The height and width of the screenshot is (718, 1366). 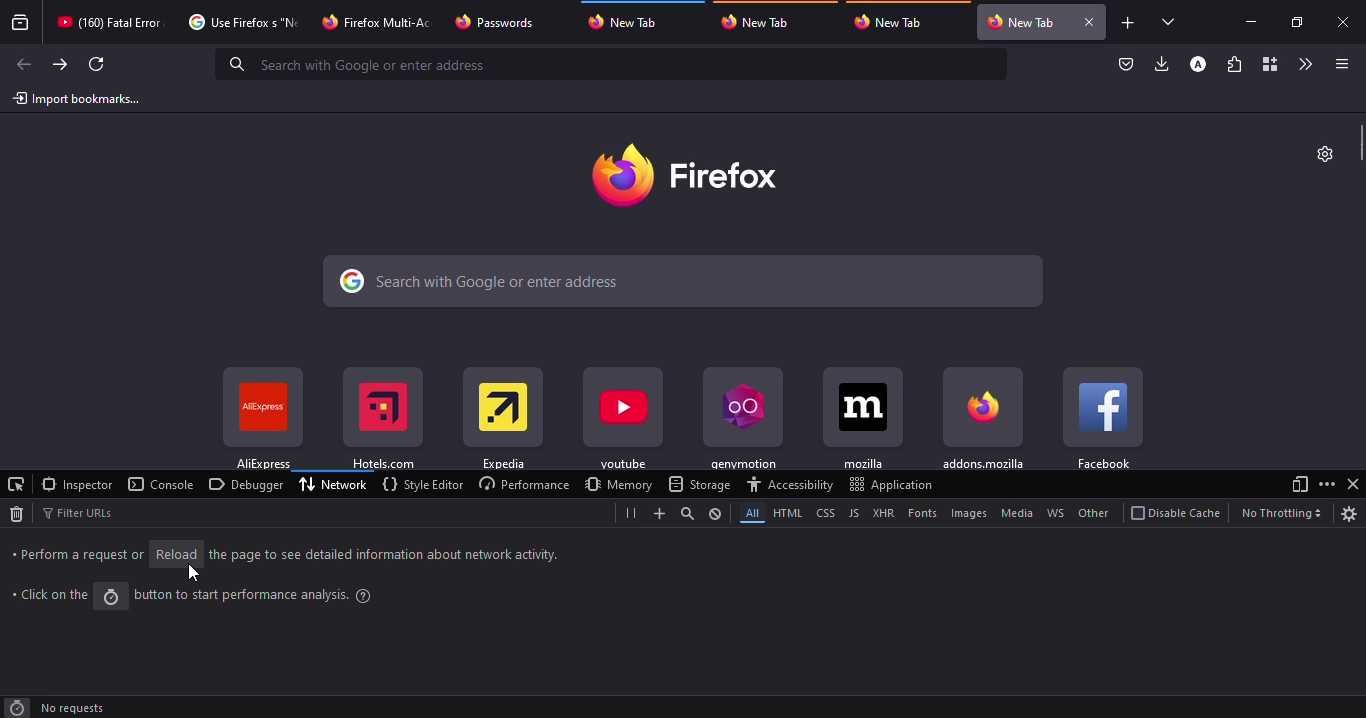 I want to click on tab, so click(x=1024, y=22).